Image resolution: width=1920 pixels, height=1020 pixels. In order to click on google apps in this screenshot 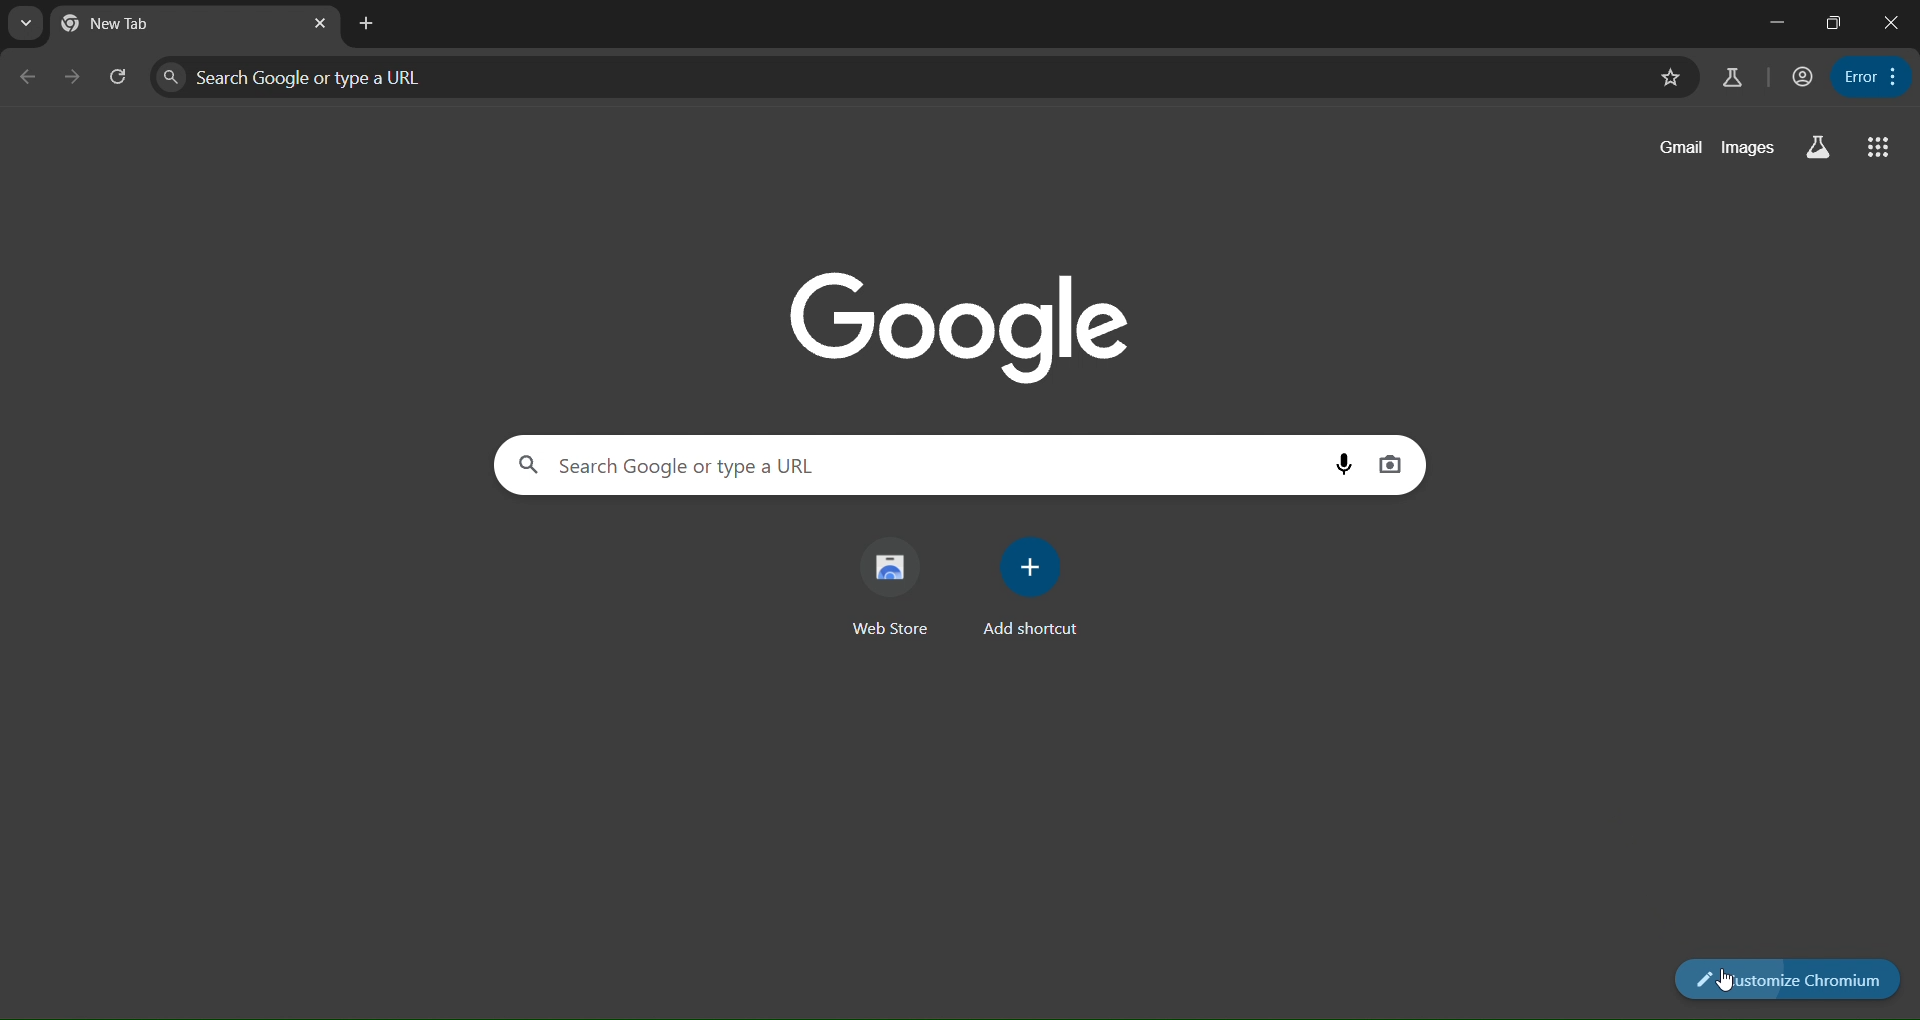, I will do `click(1878, 146)`.